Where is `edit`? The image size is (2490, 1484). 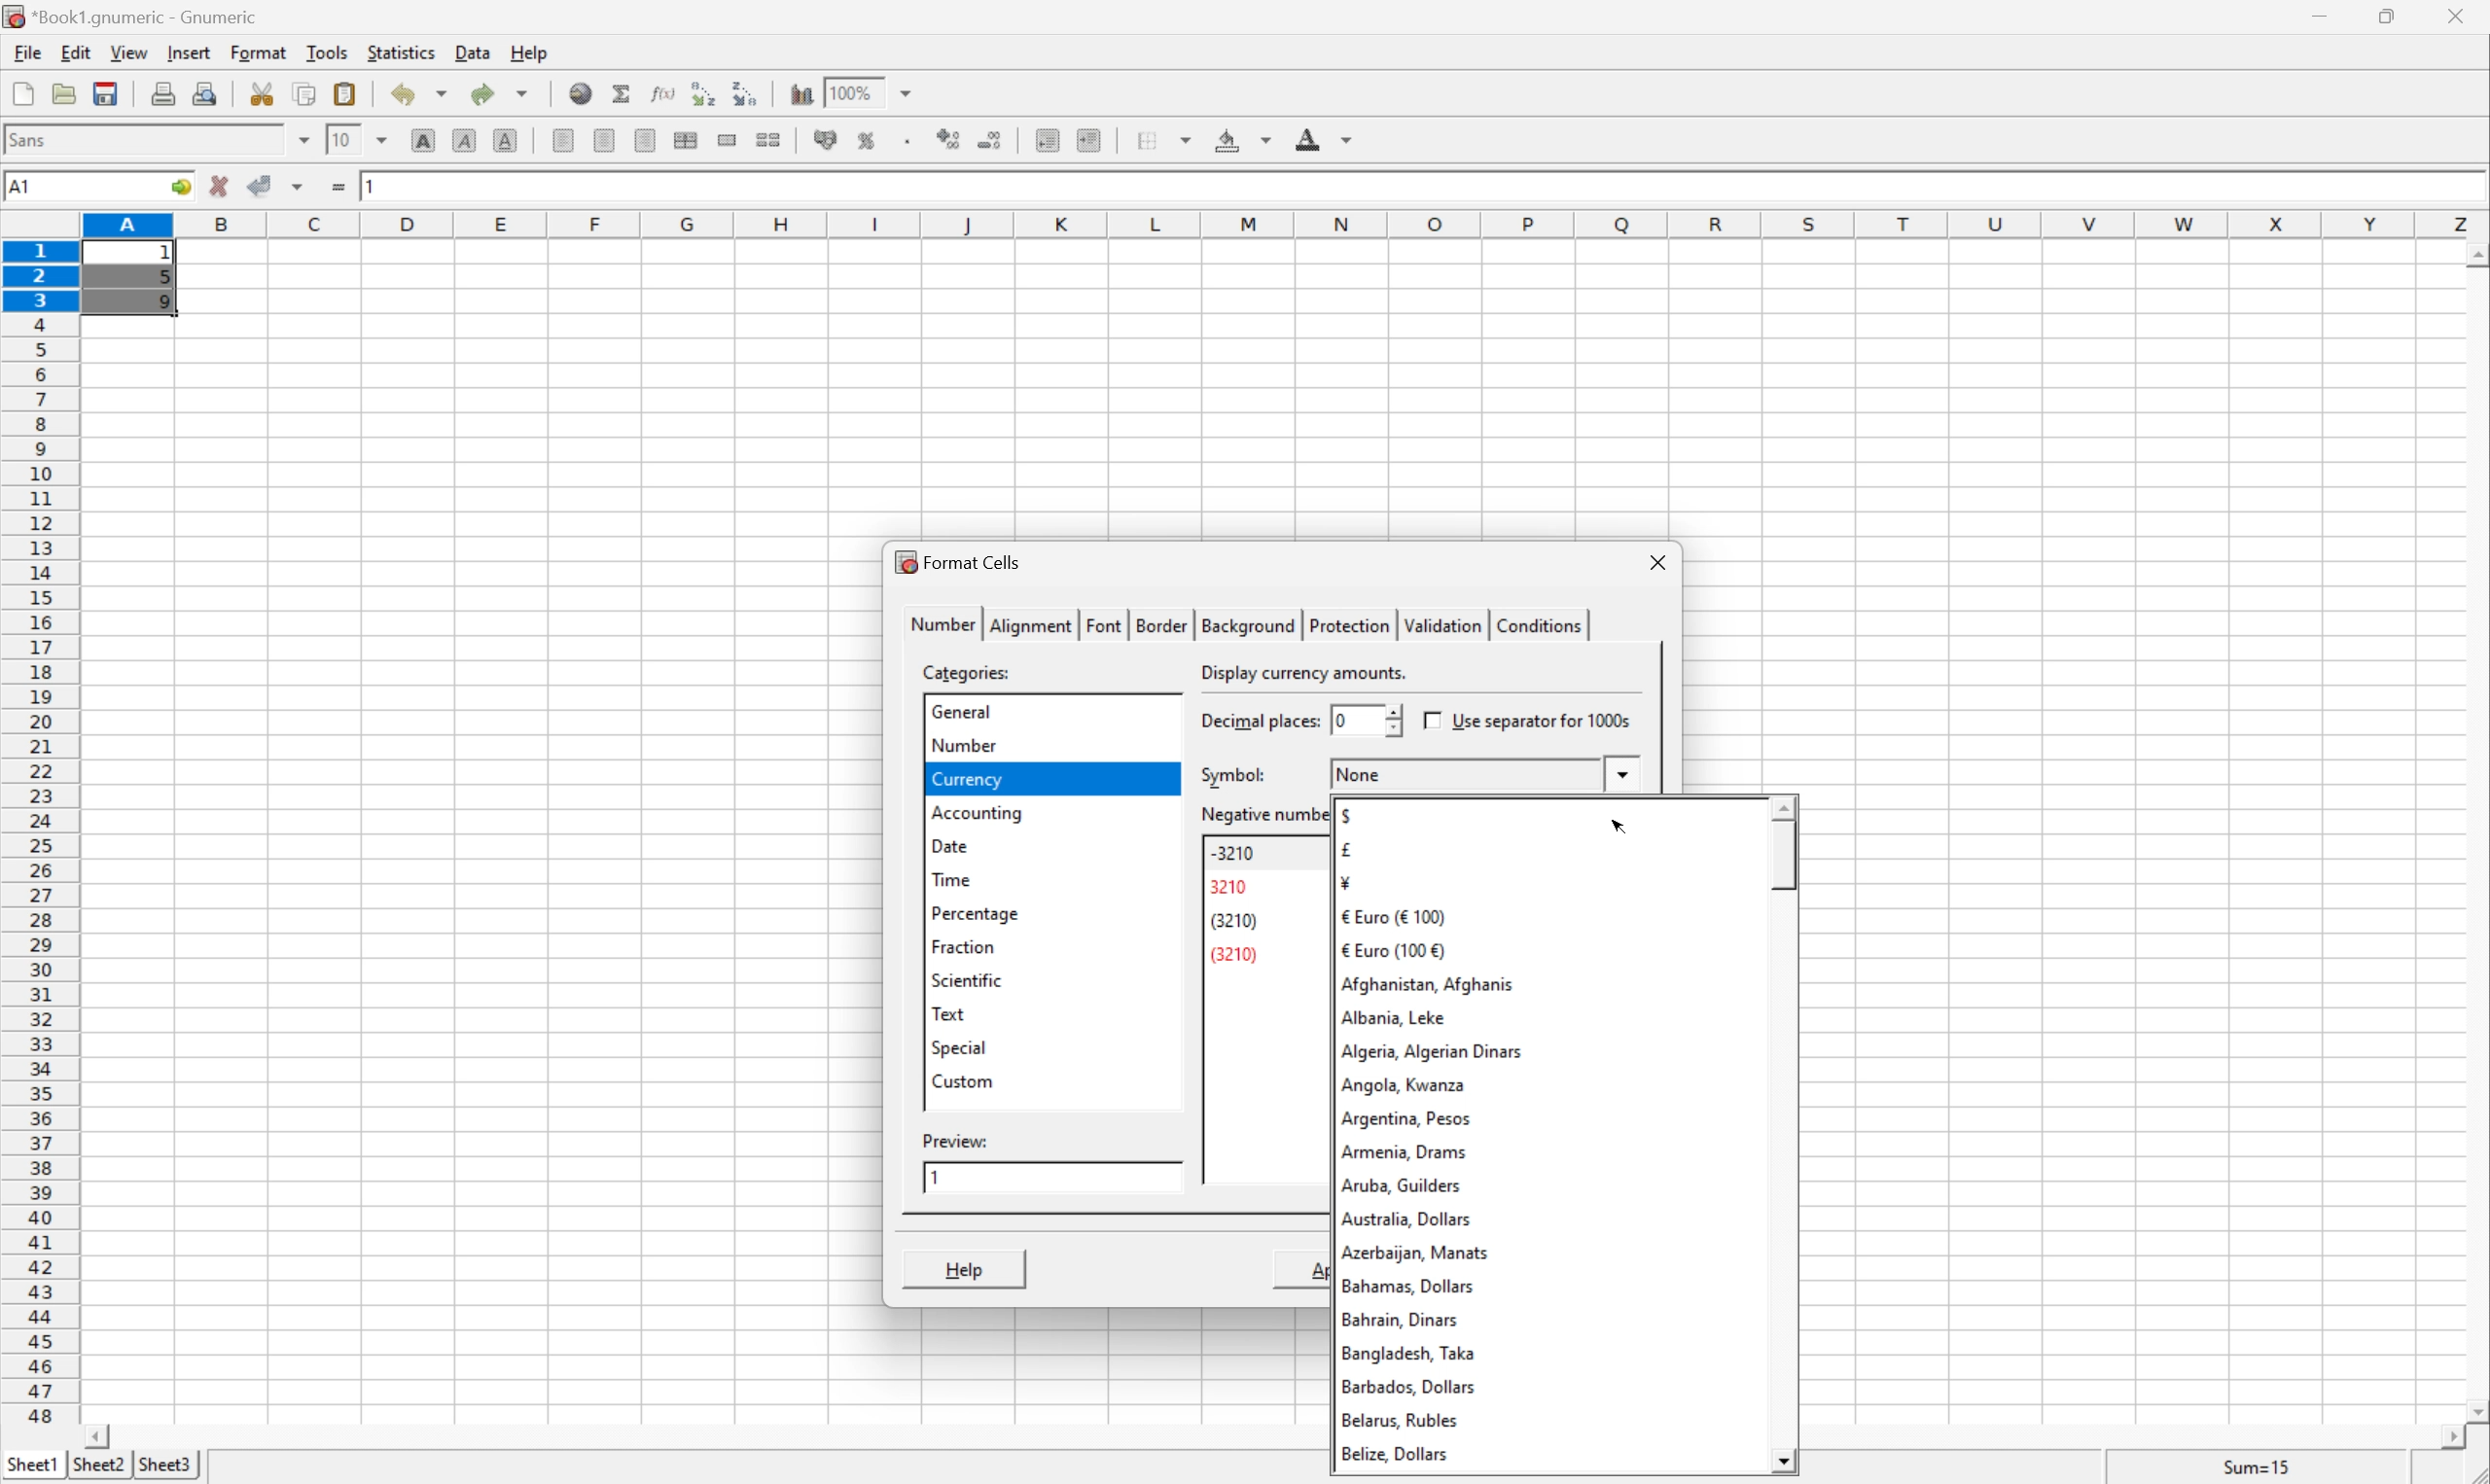 edit is located at coordinates (78, 50).